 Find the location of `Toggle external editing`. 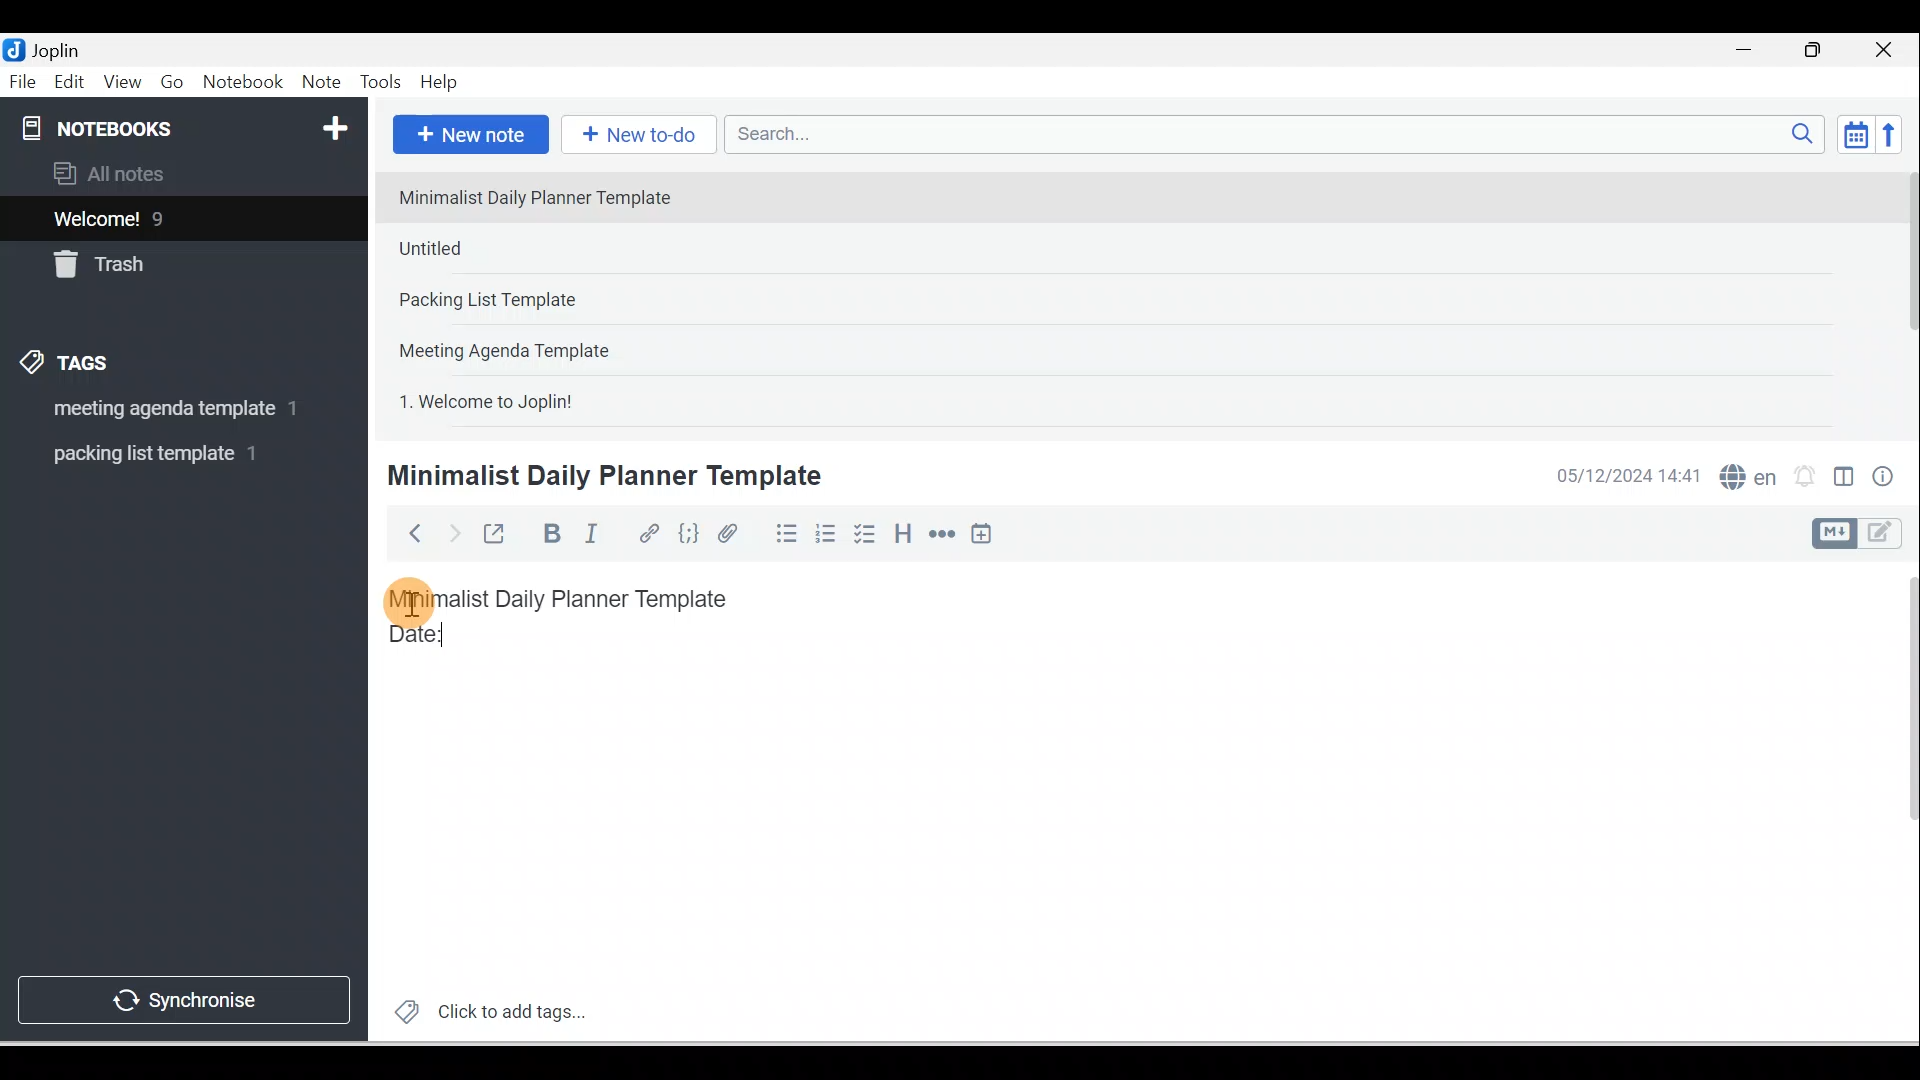

Toggle external editing is located at coordinates (497, 538).